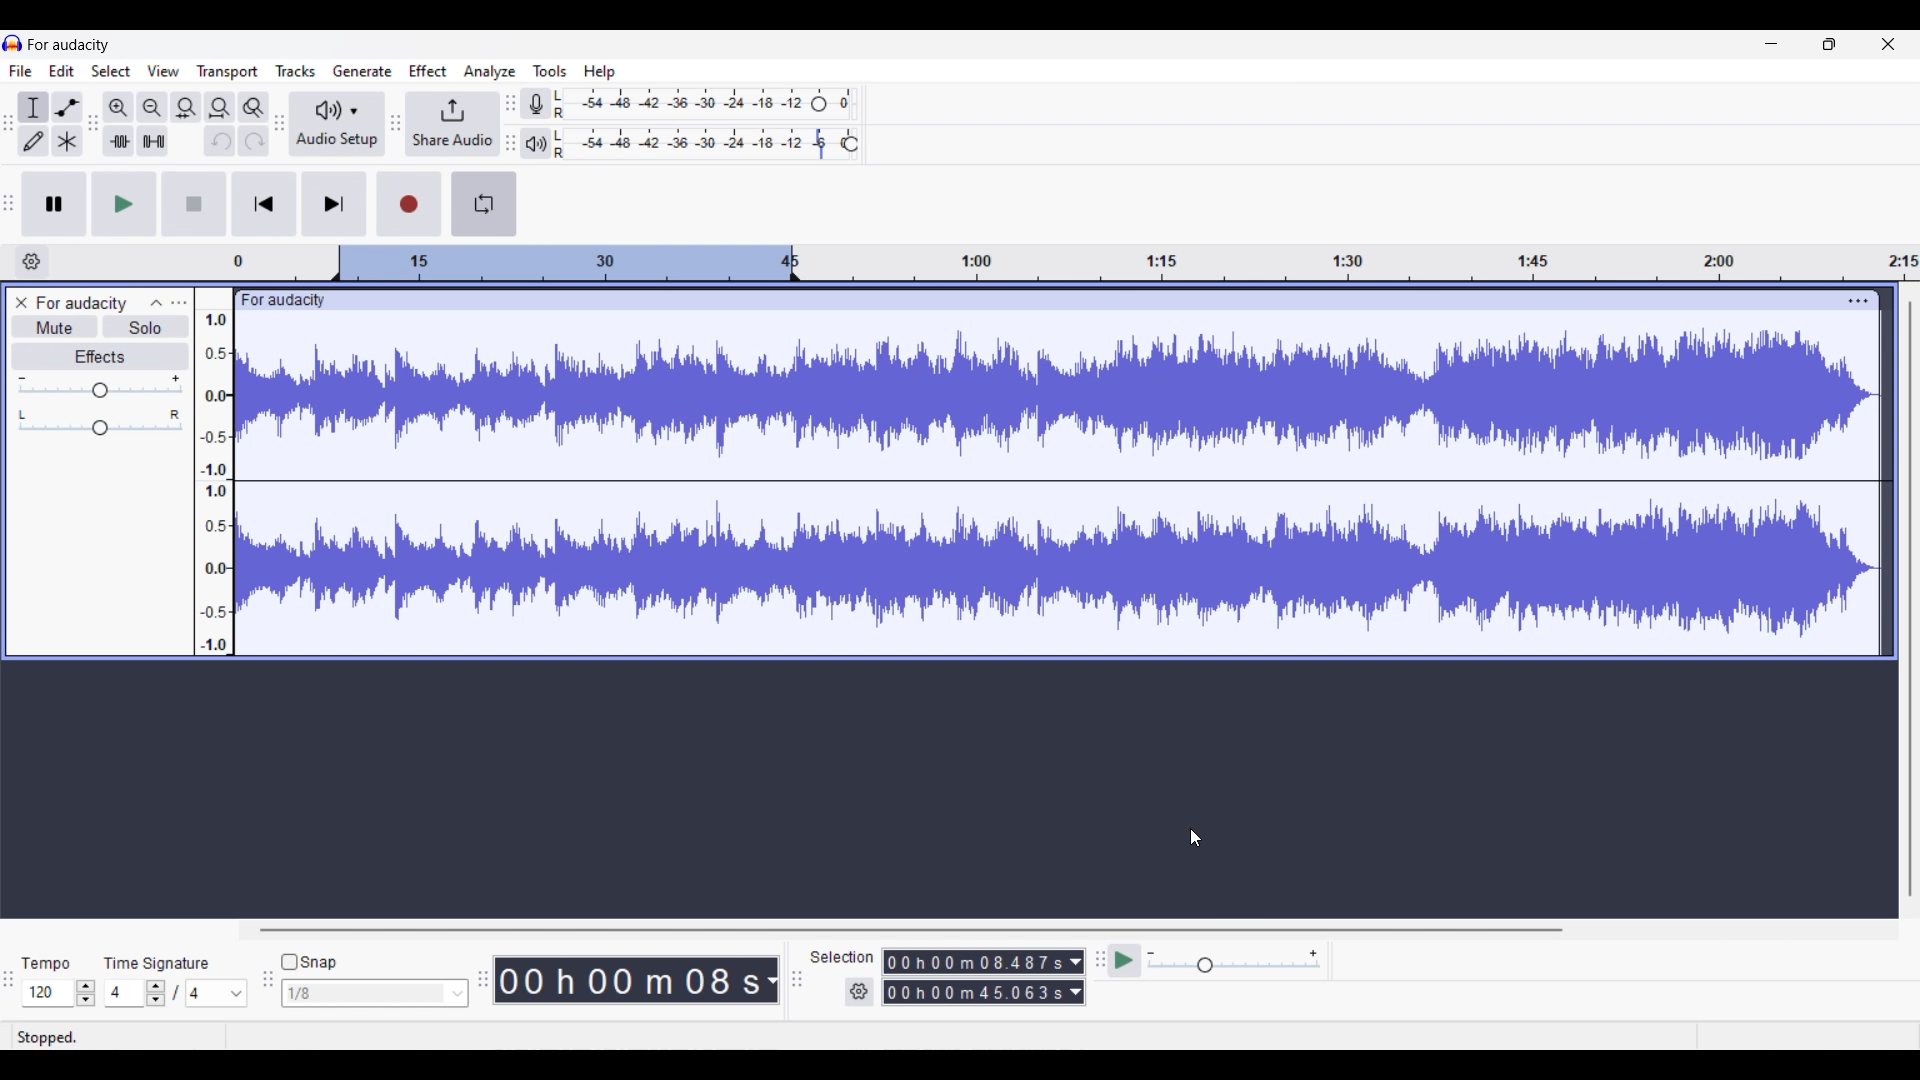 This screenshot has width=1920, height=1080. What do you see at coordinates (1234, 960) in the screenshot?
I see `Playback speed scale` at bounding box center [1234, 960].